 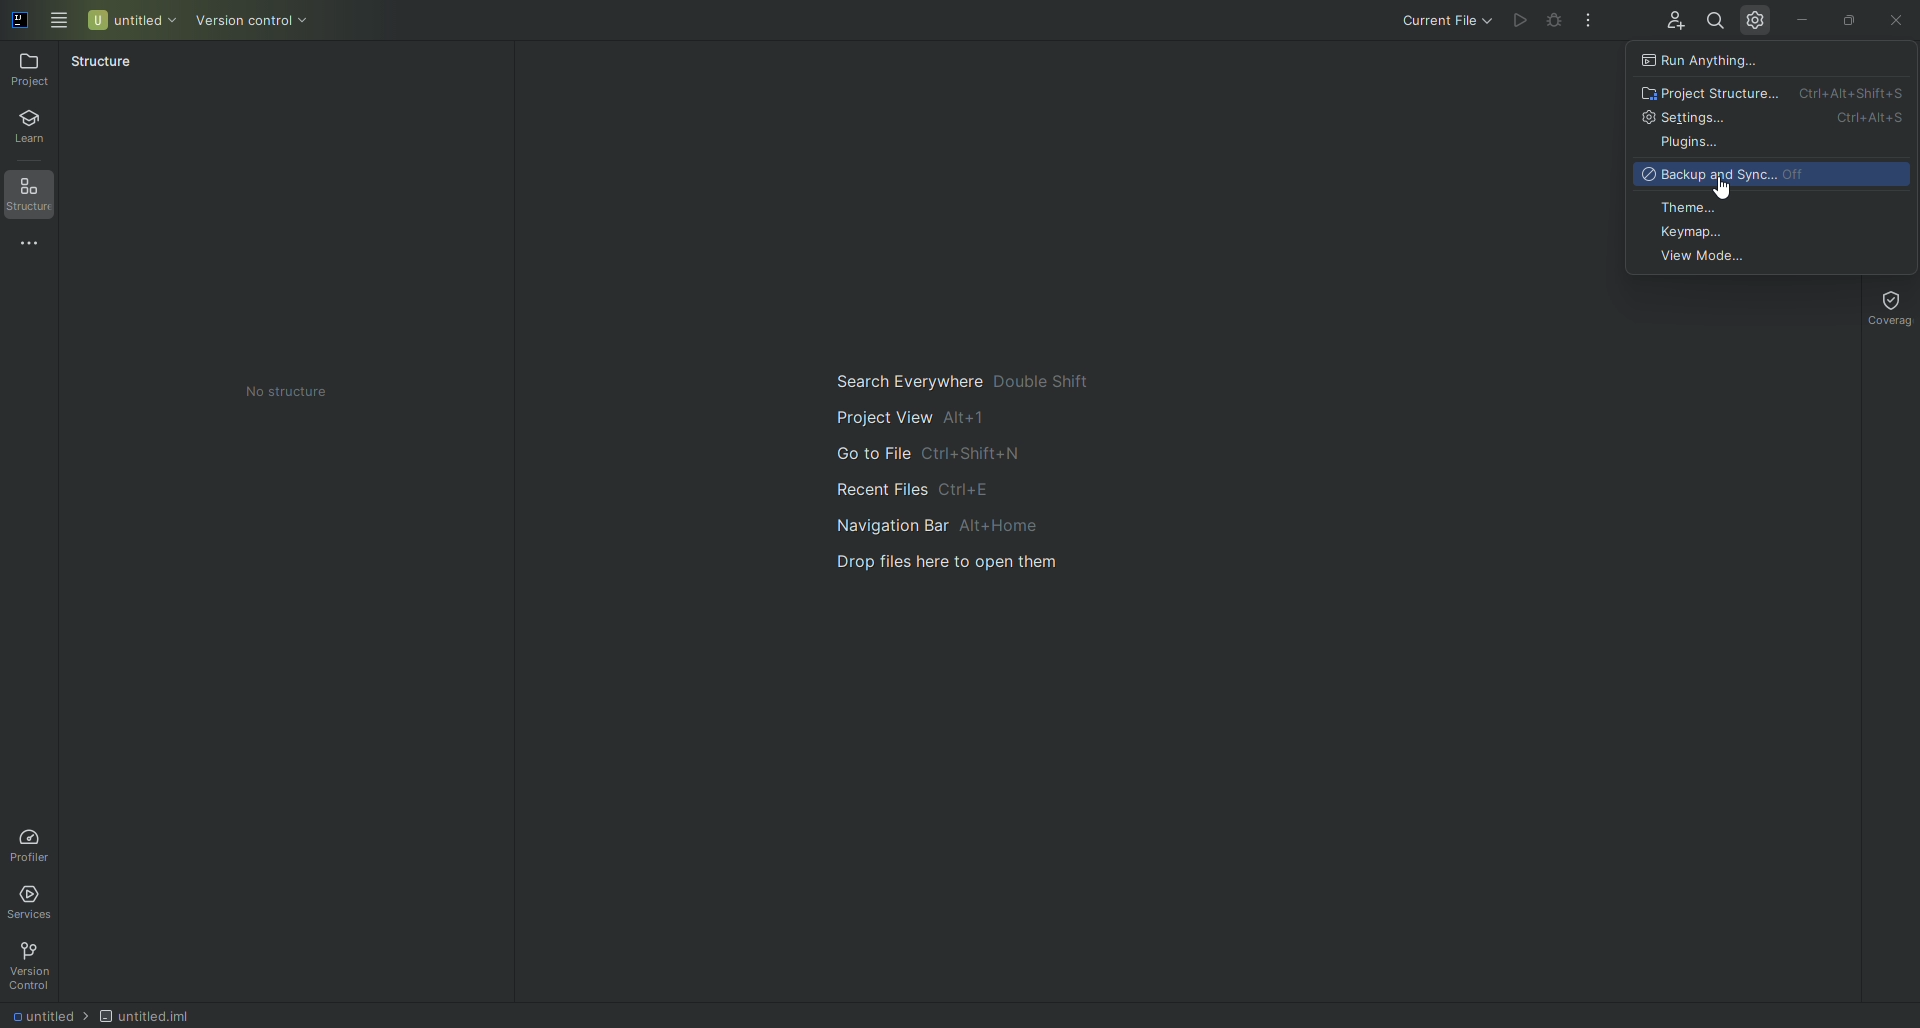 I want to click on Settings, so click(x=1773, y=118).